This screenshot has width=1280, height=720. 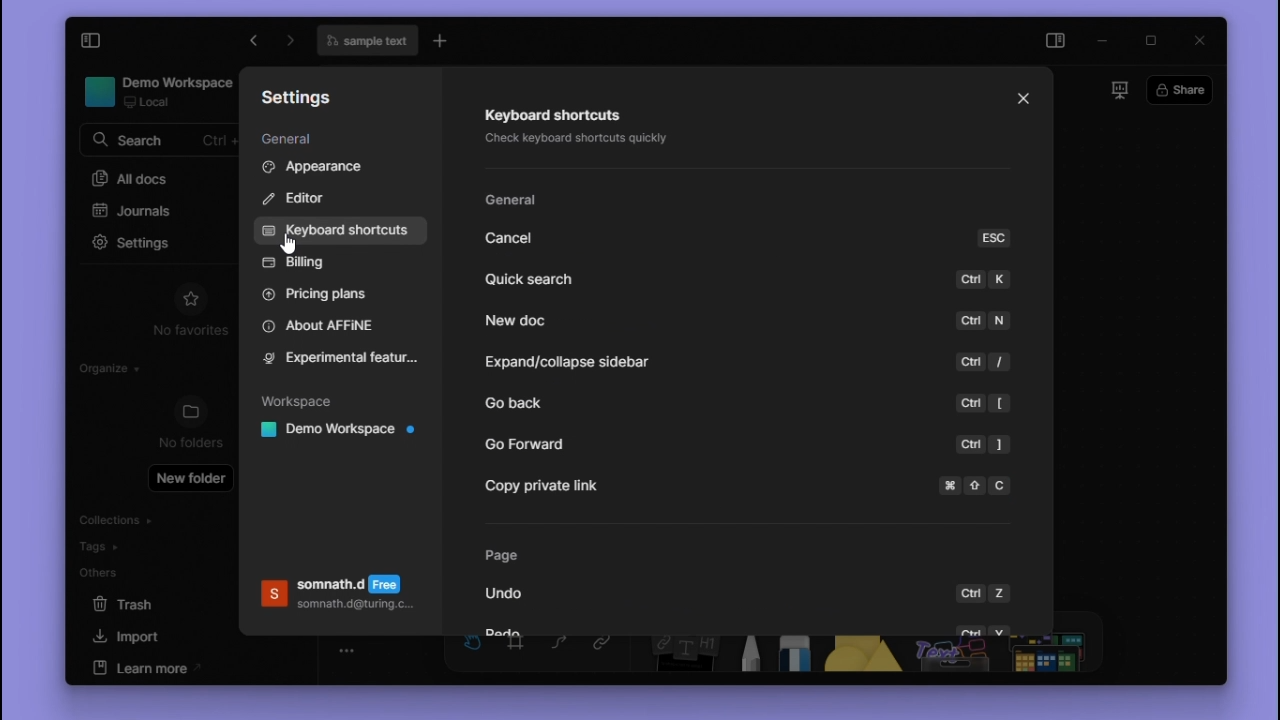 What do you see at coordinates (294, 140) in the screenshot?
I see `General` at bounding box center [294, 140].